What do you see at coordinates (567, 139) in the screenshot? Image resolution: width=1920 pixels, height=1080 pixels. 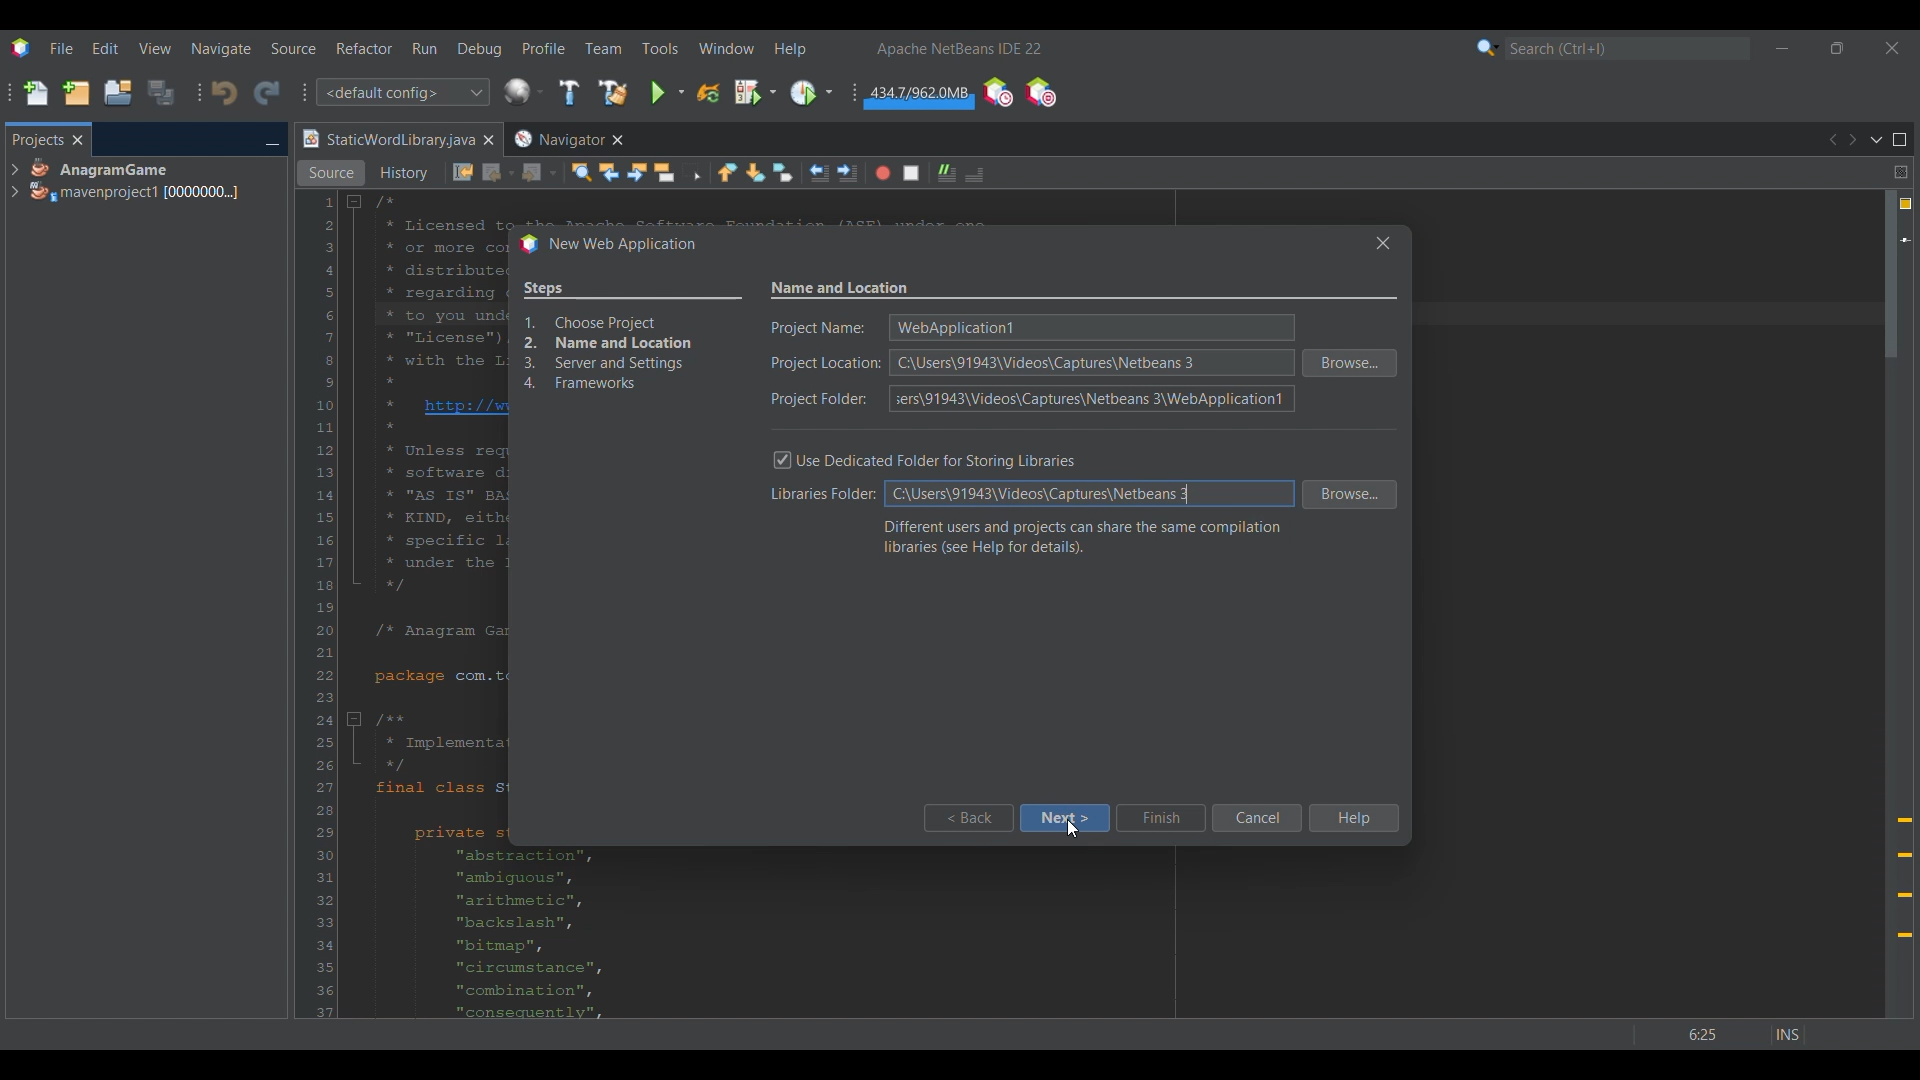 I see `Other tab` at bounding box center [567, 139].